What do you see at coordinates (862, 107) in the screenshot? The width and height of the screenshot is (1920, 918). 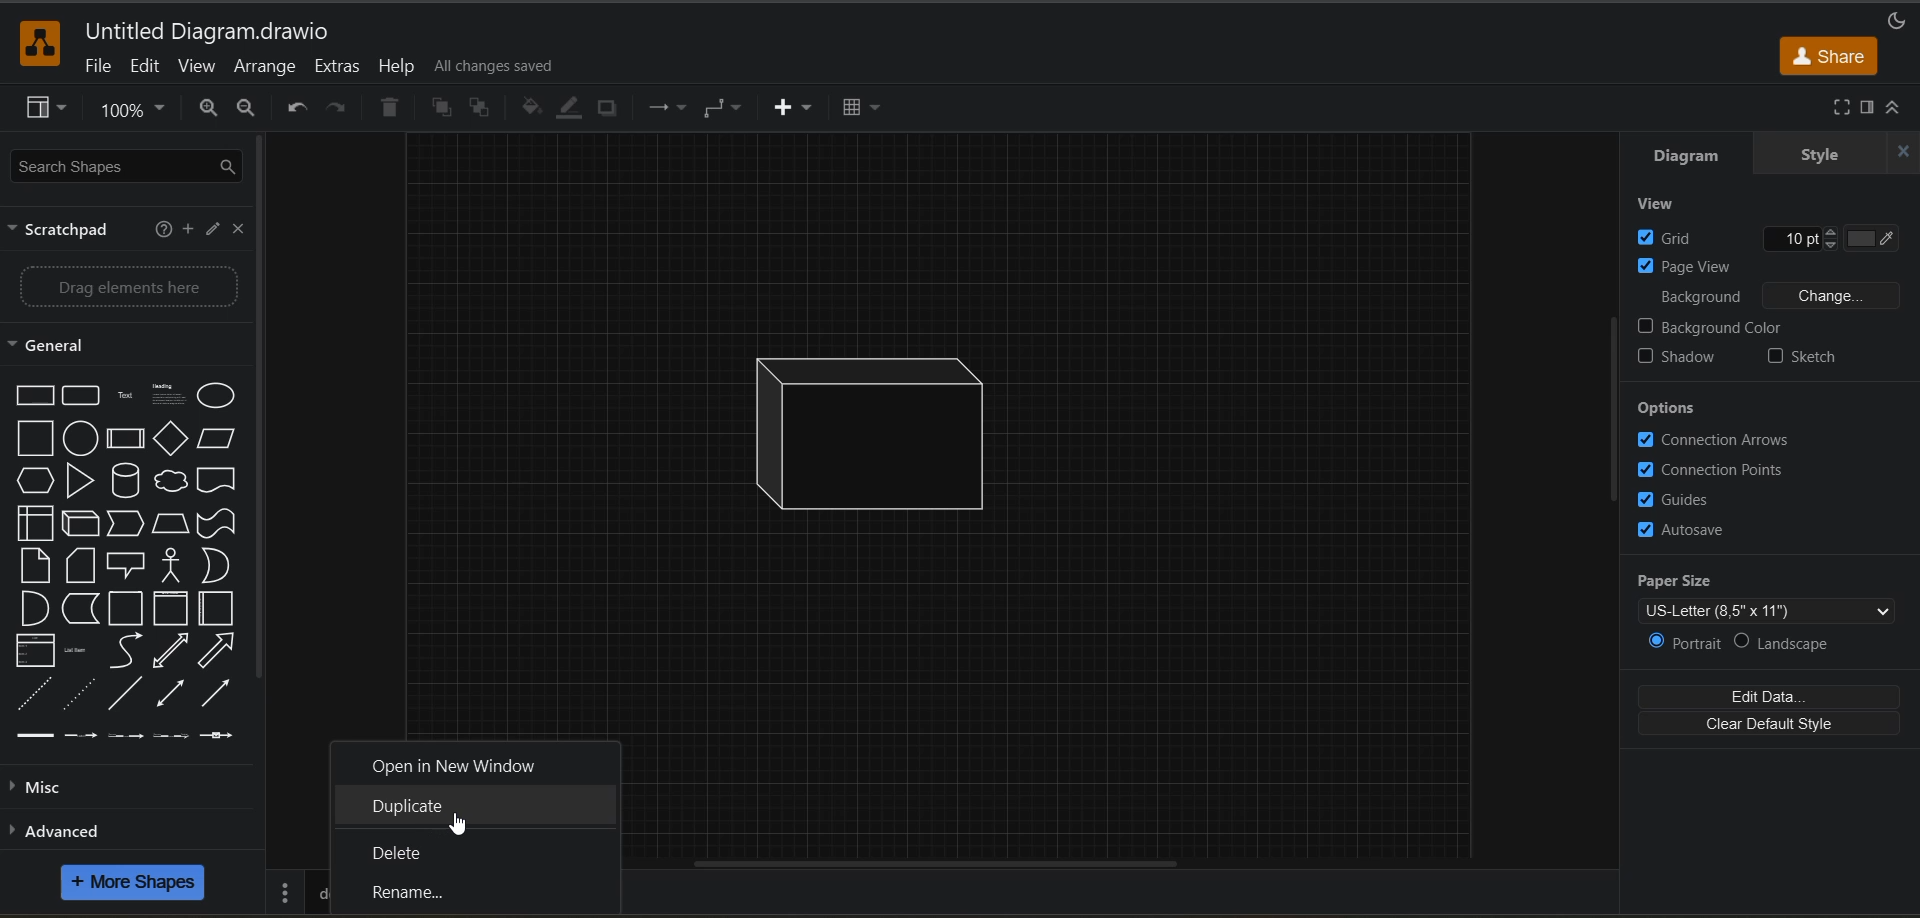 I see `table` at bounding box center [862, 107].